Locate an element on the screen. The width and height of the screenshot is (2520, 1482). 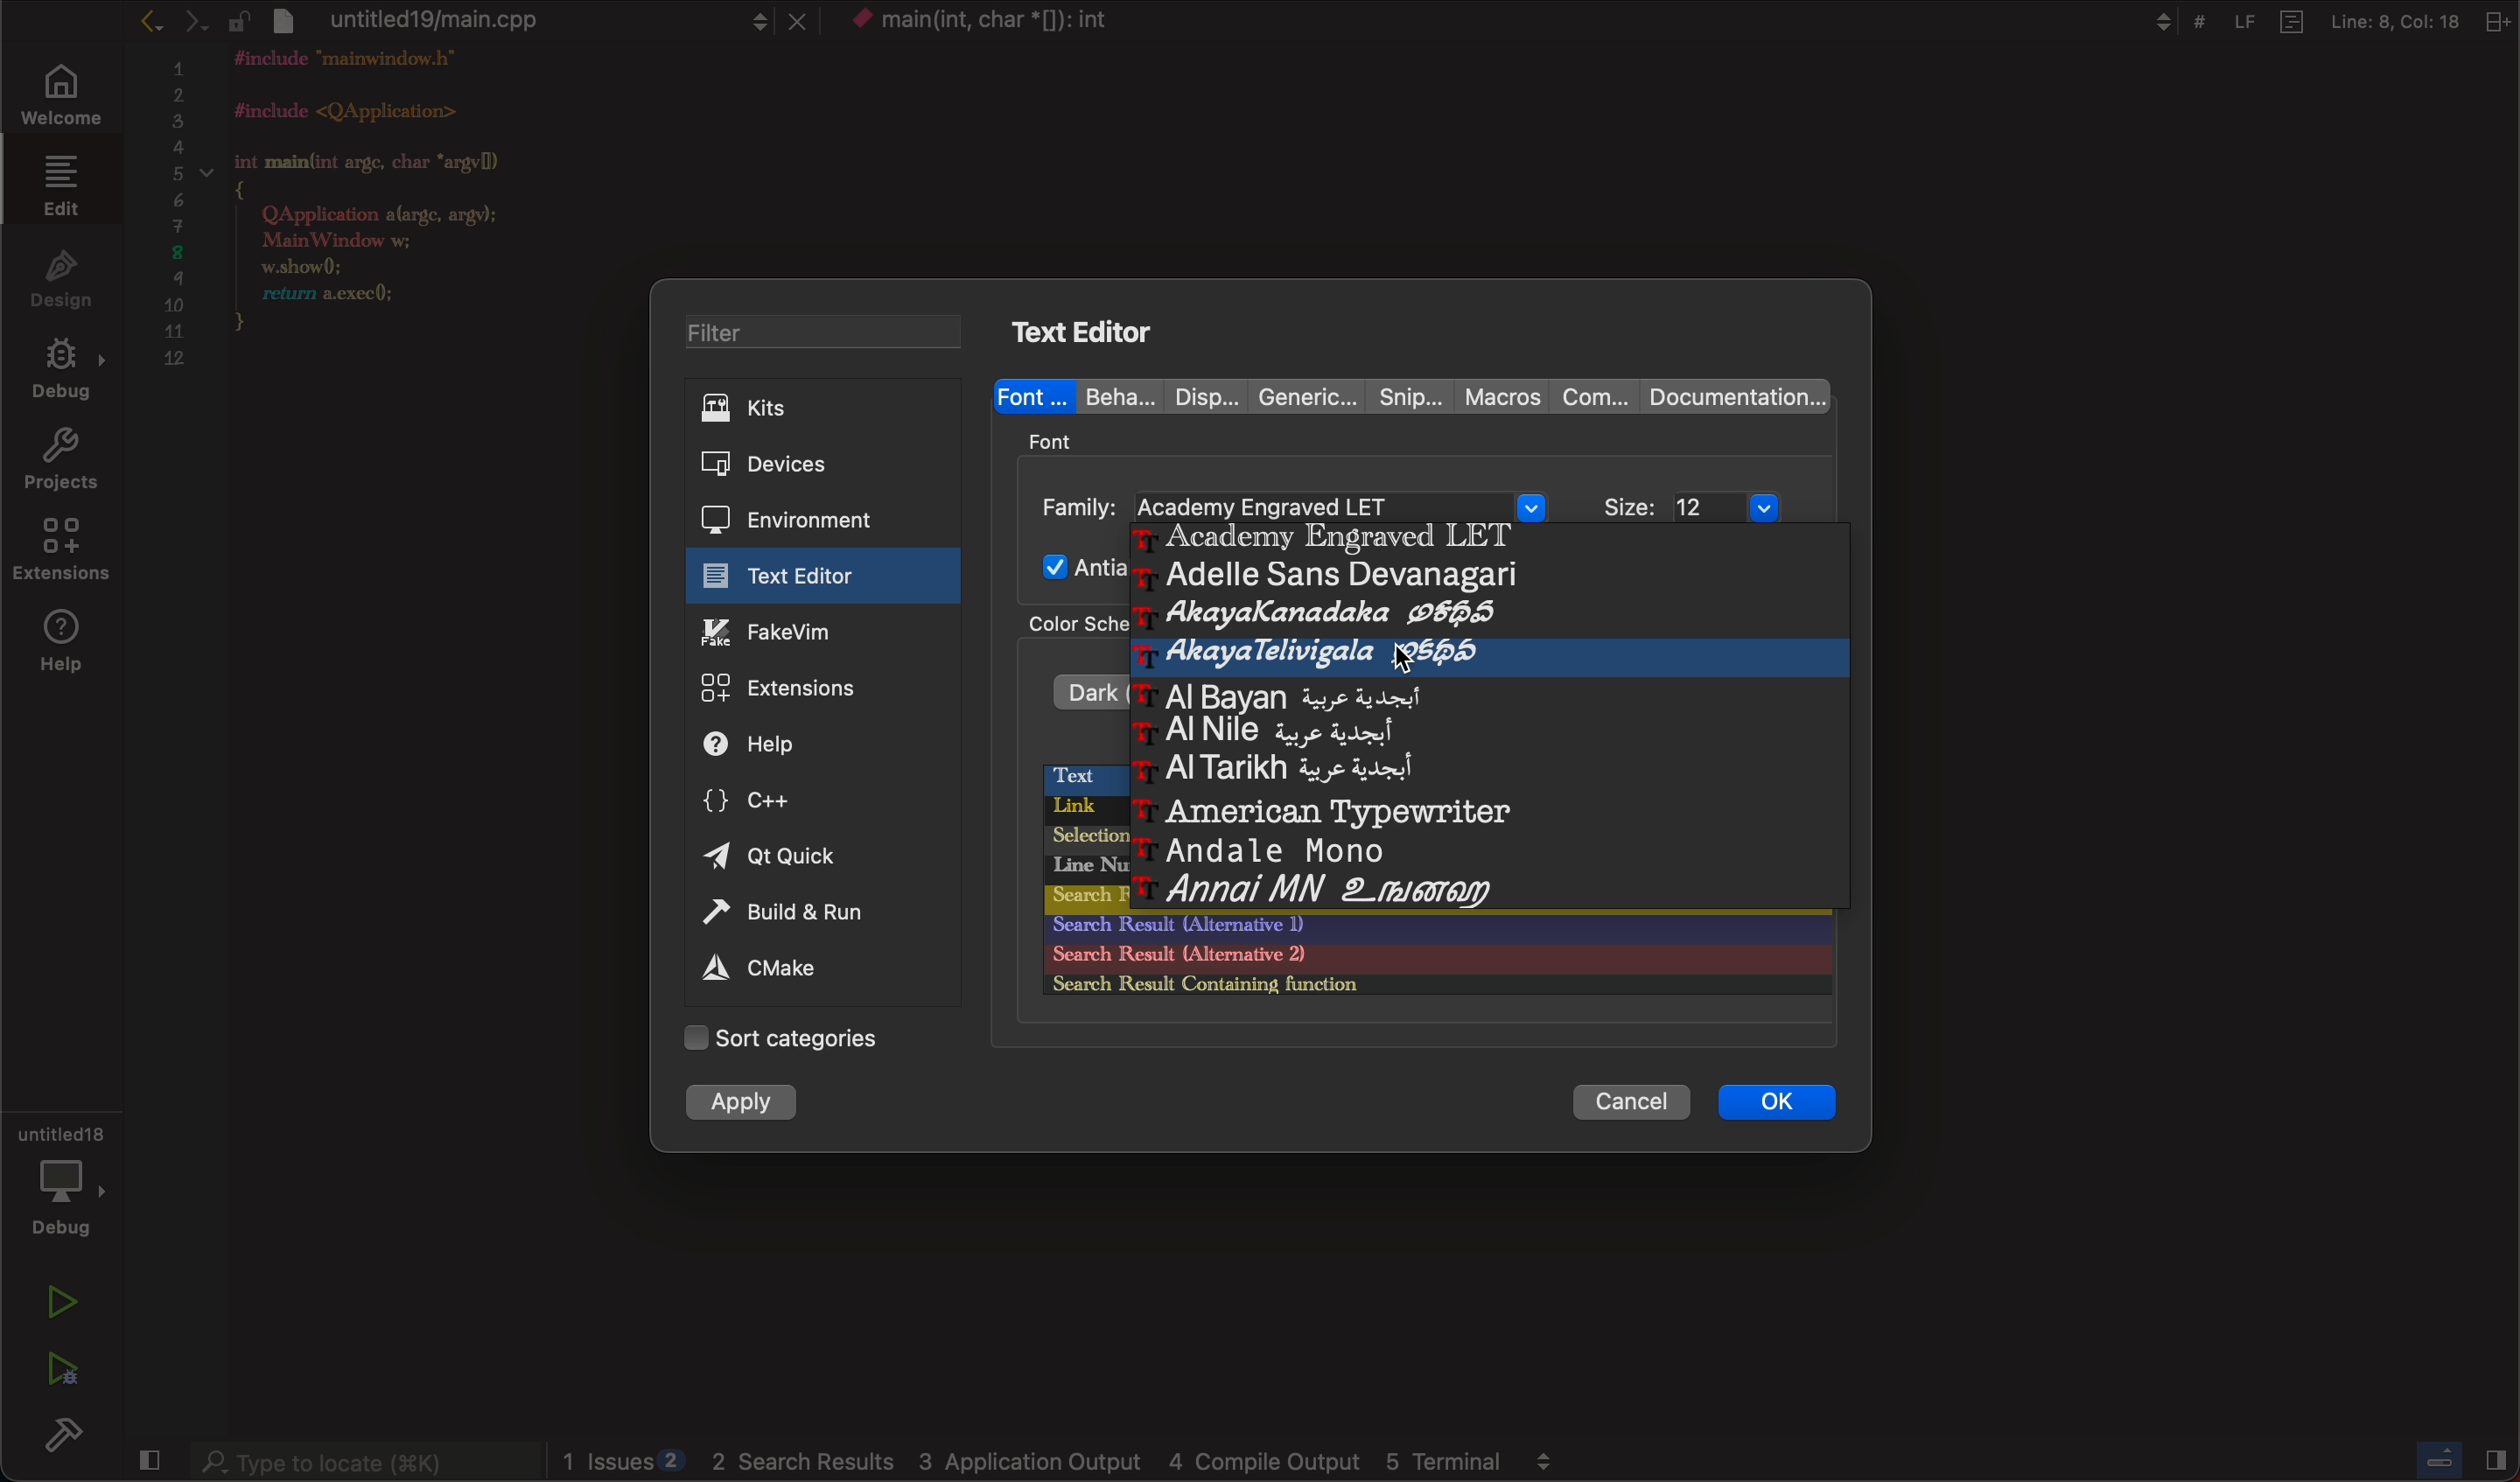
help is located at coordinates (63, 645).